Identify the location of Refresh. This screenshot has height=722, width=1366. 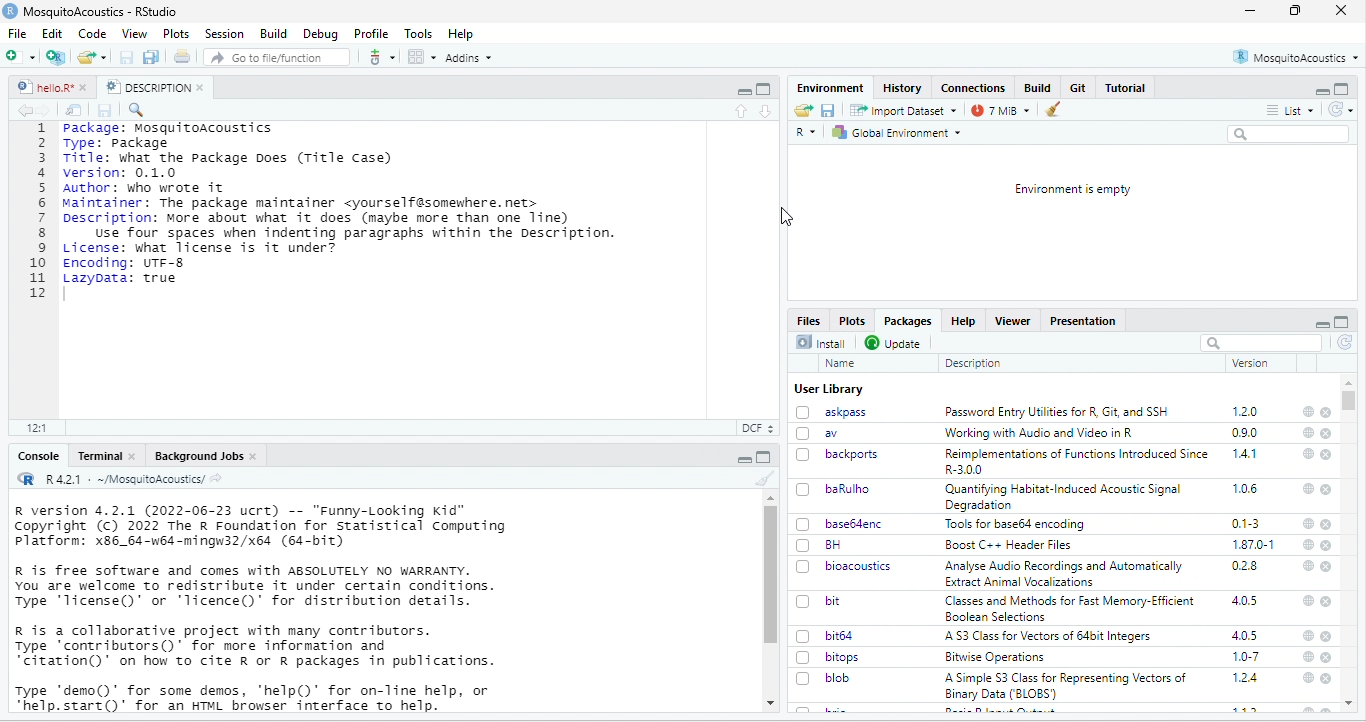
(1340, 109).